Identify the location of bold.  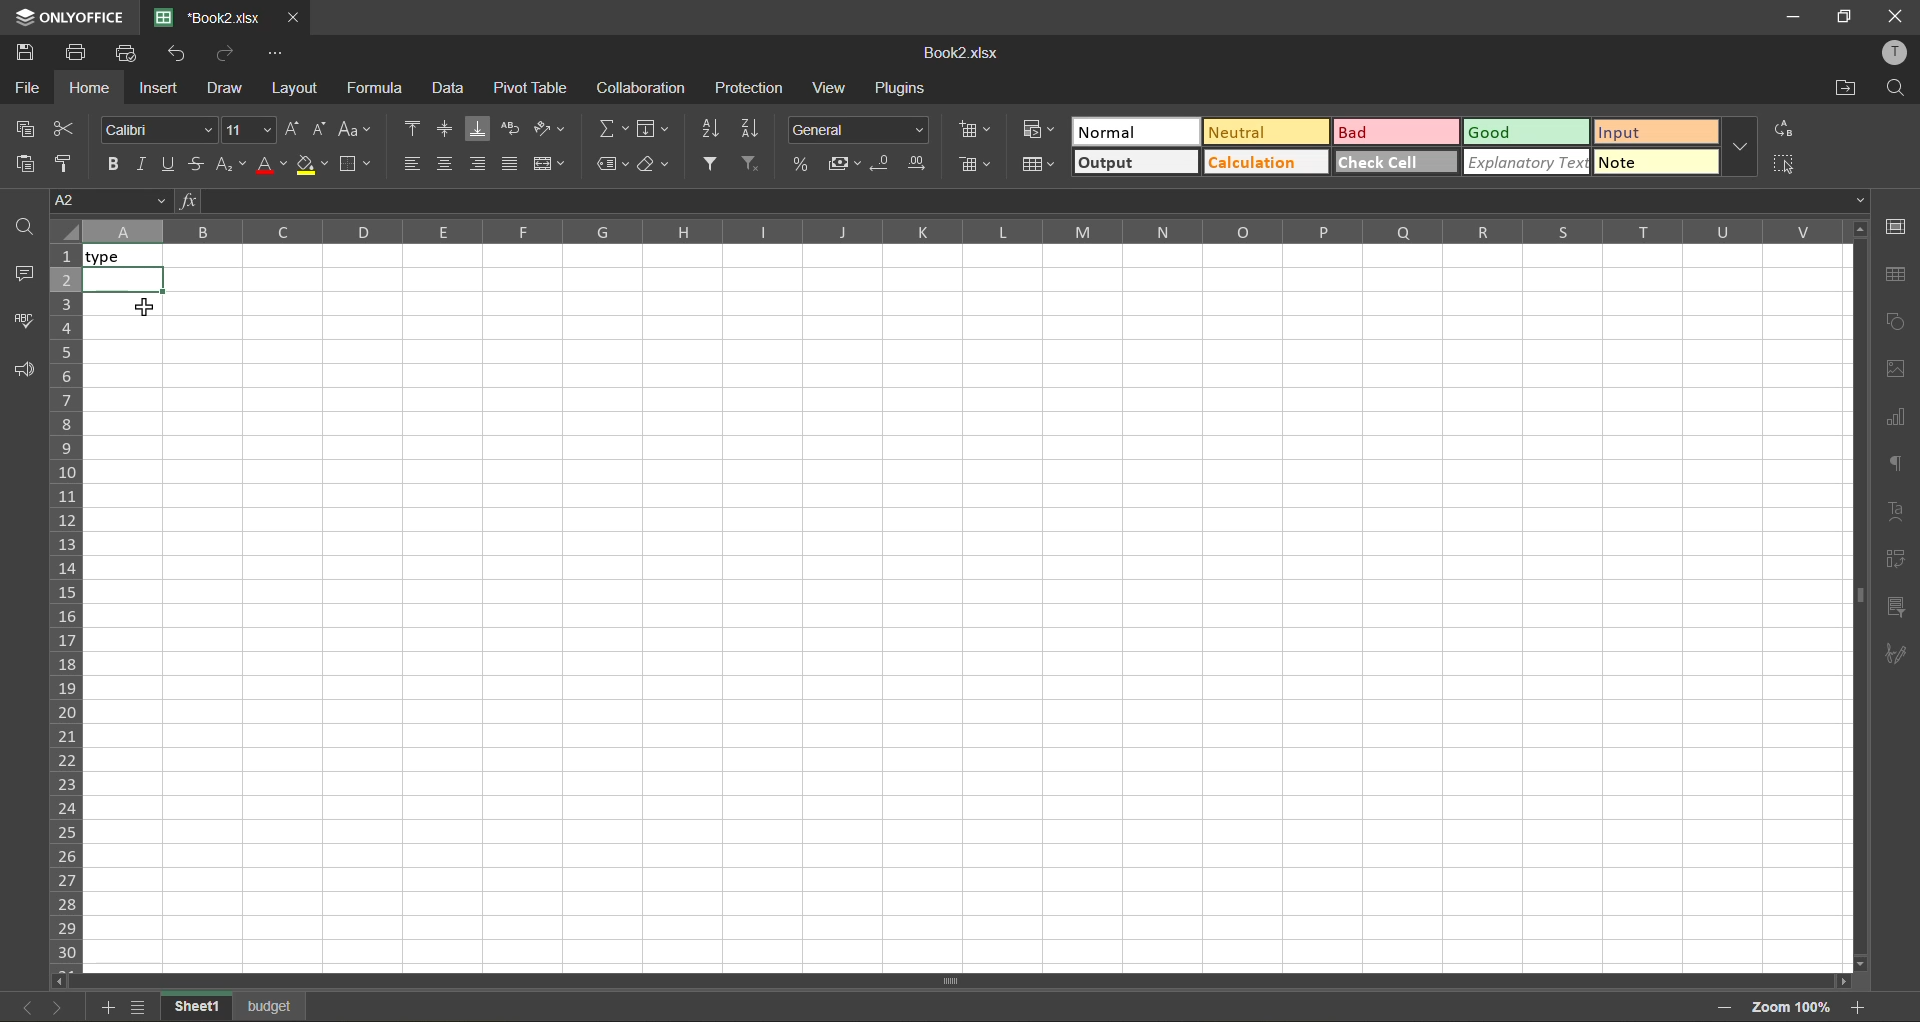
(109, 164).